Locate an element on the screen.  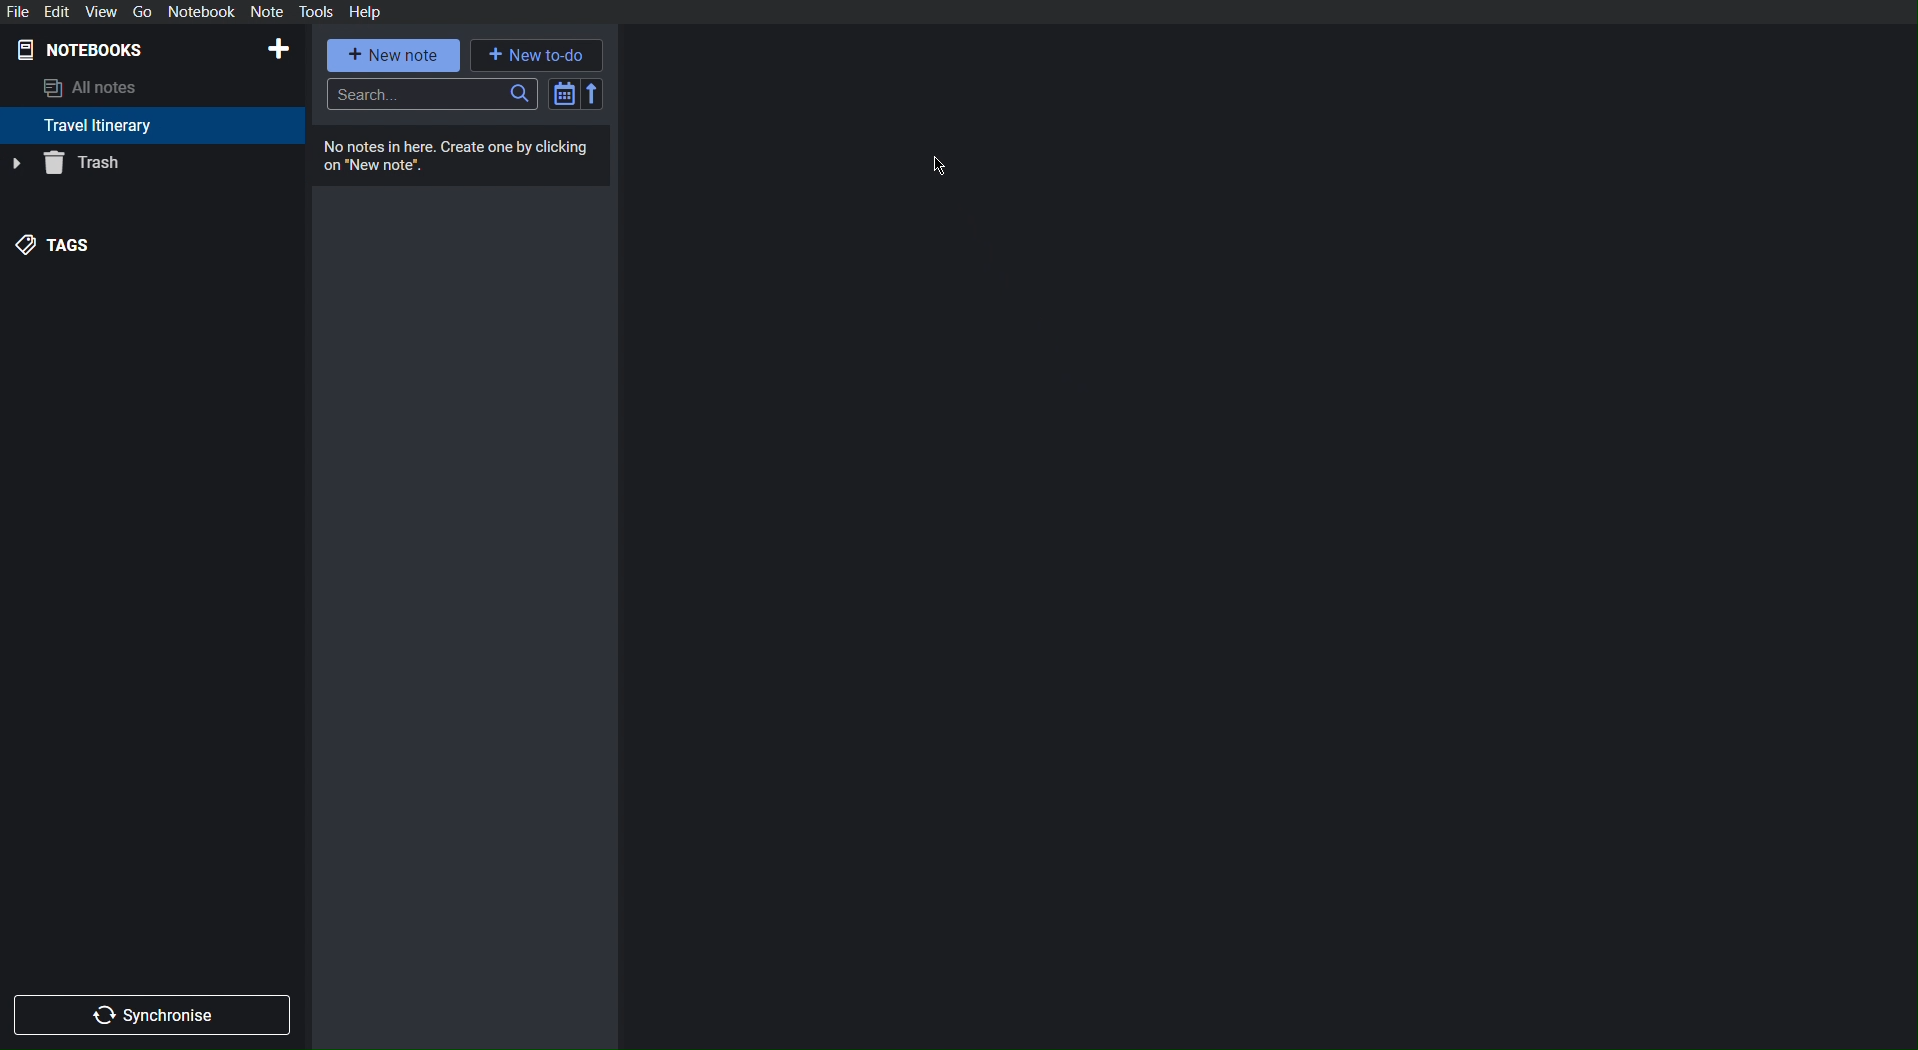
Synchronize is located at coordinates (153, 1014).